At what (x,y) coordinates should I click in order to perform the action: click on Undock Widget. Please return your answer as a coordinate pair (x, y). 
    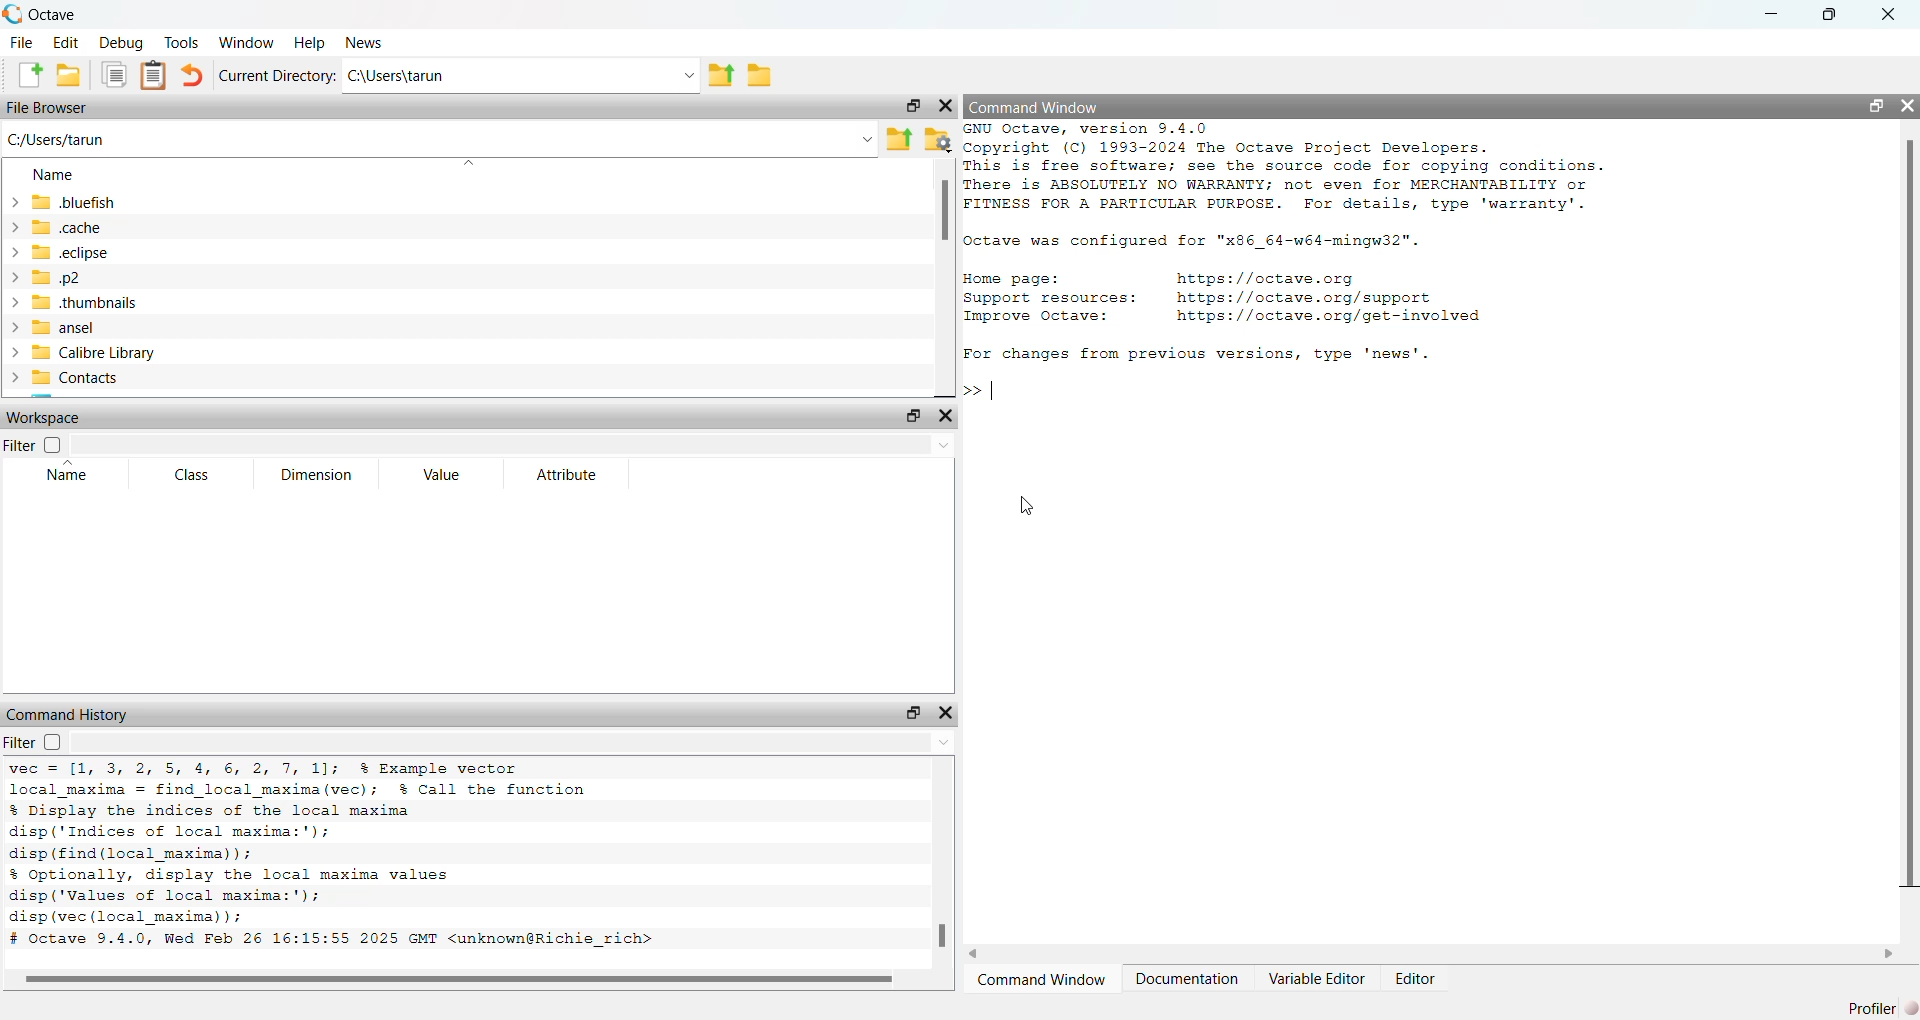
    Looking at the image, I should click on (913, 714).